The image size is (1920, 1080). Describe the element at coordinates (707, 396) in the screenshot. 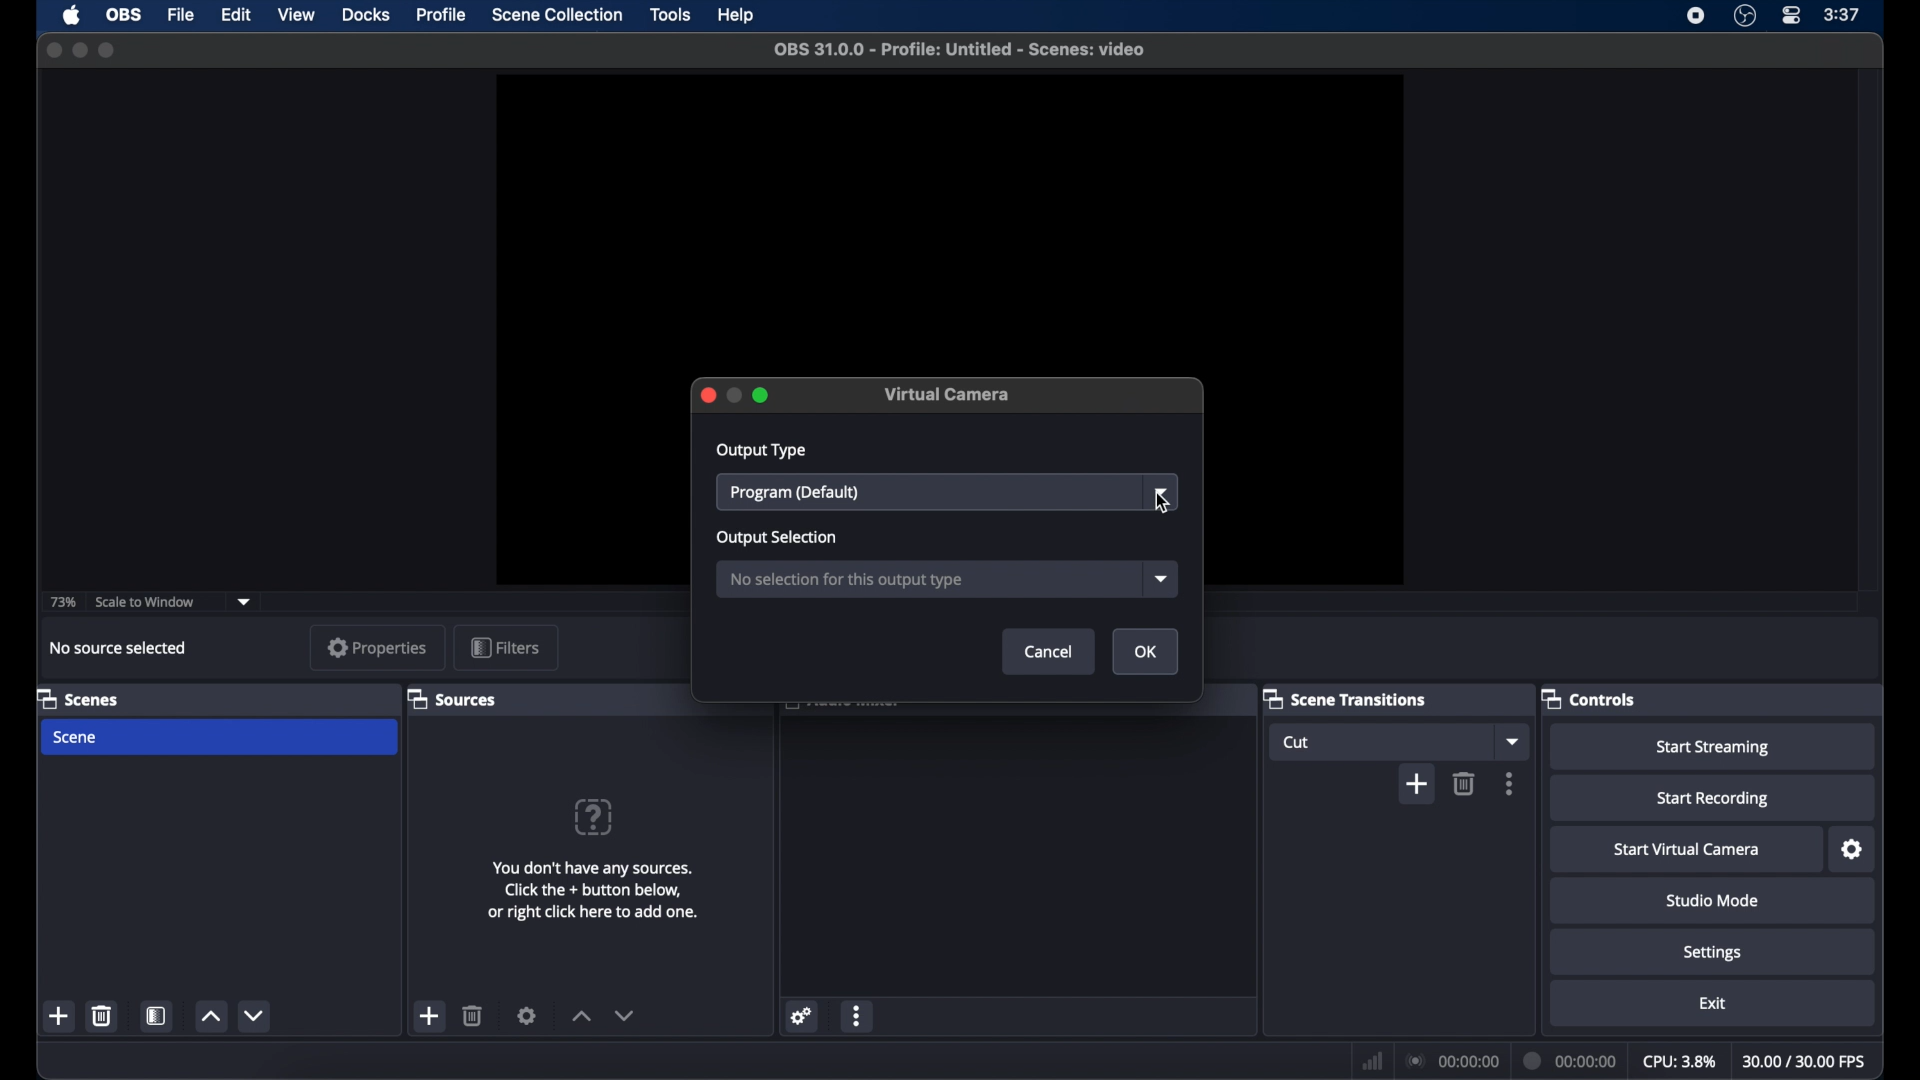

I see `close` at that location.